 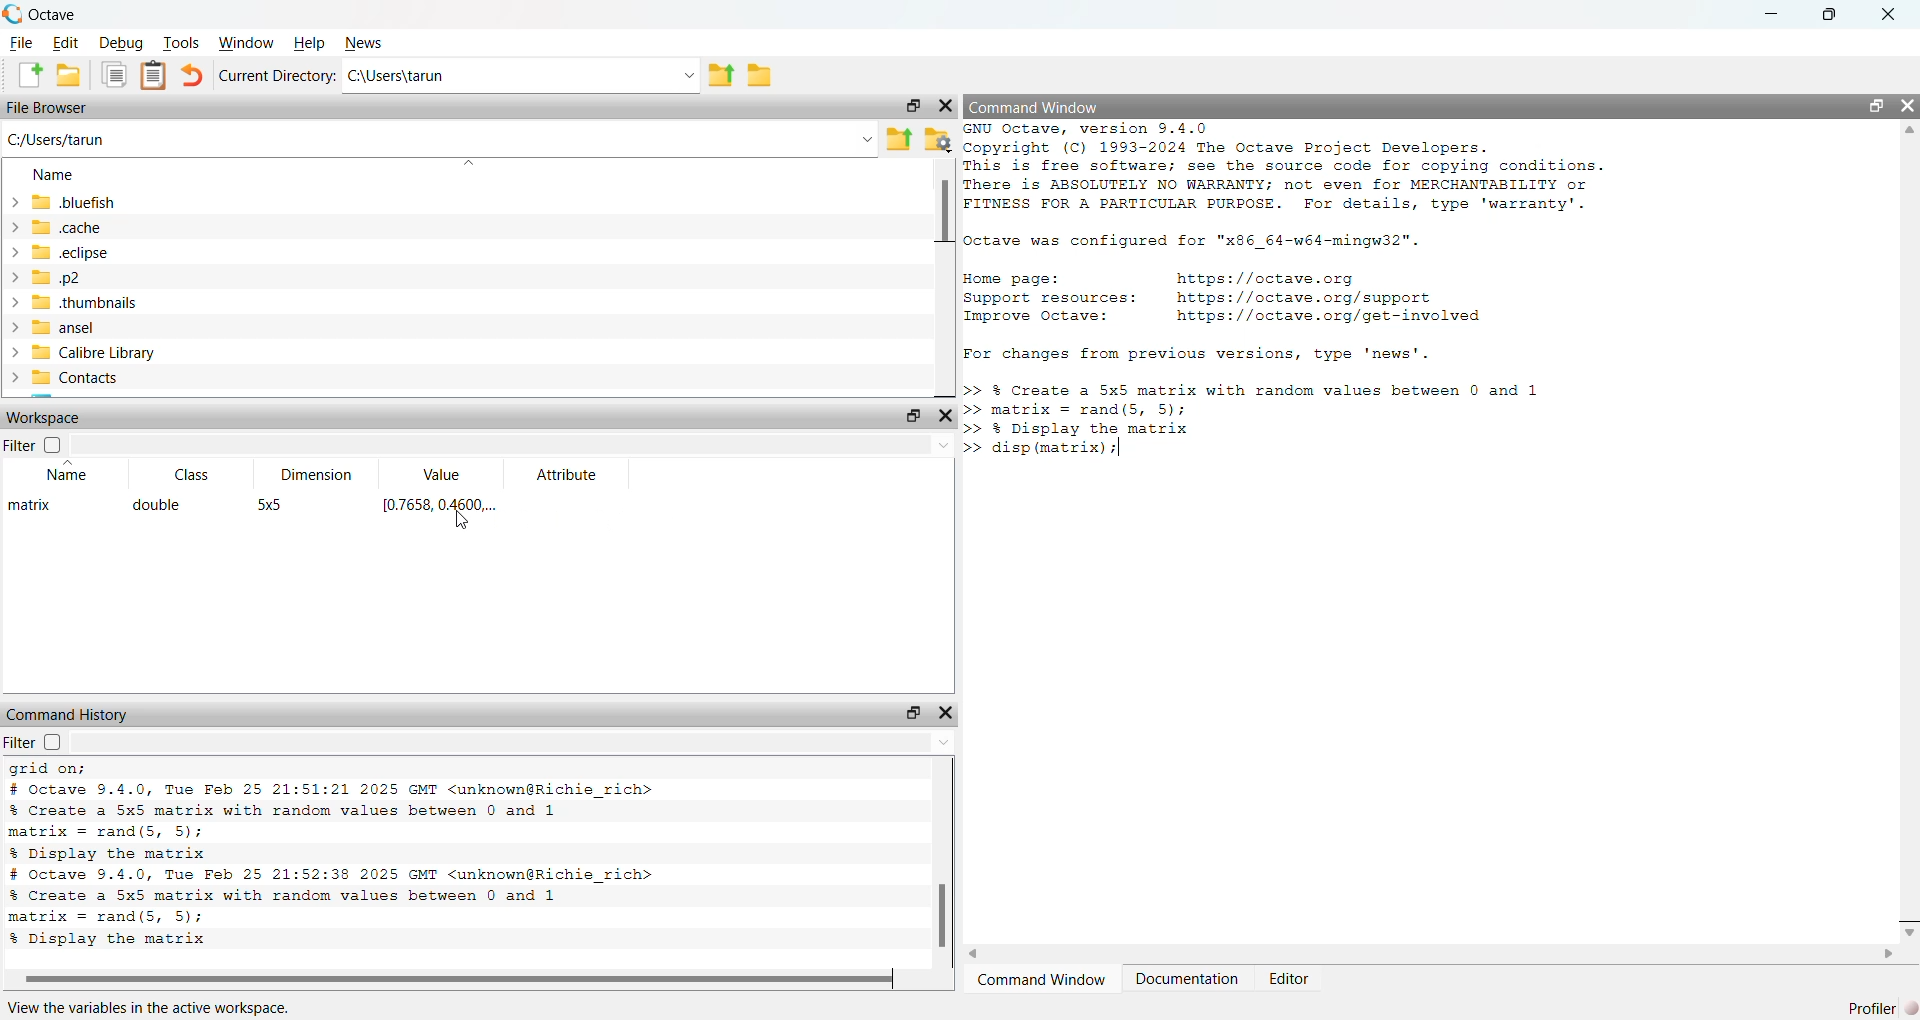 What do you see at coordinates (461, 524) in the screenshot?
I see `cursor` at bounding box center [461, 524].